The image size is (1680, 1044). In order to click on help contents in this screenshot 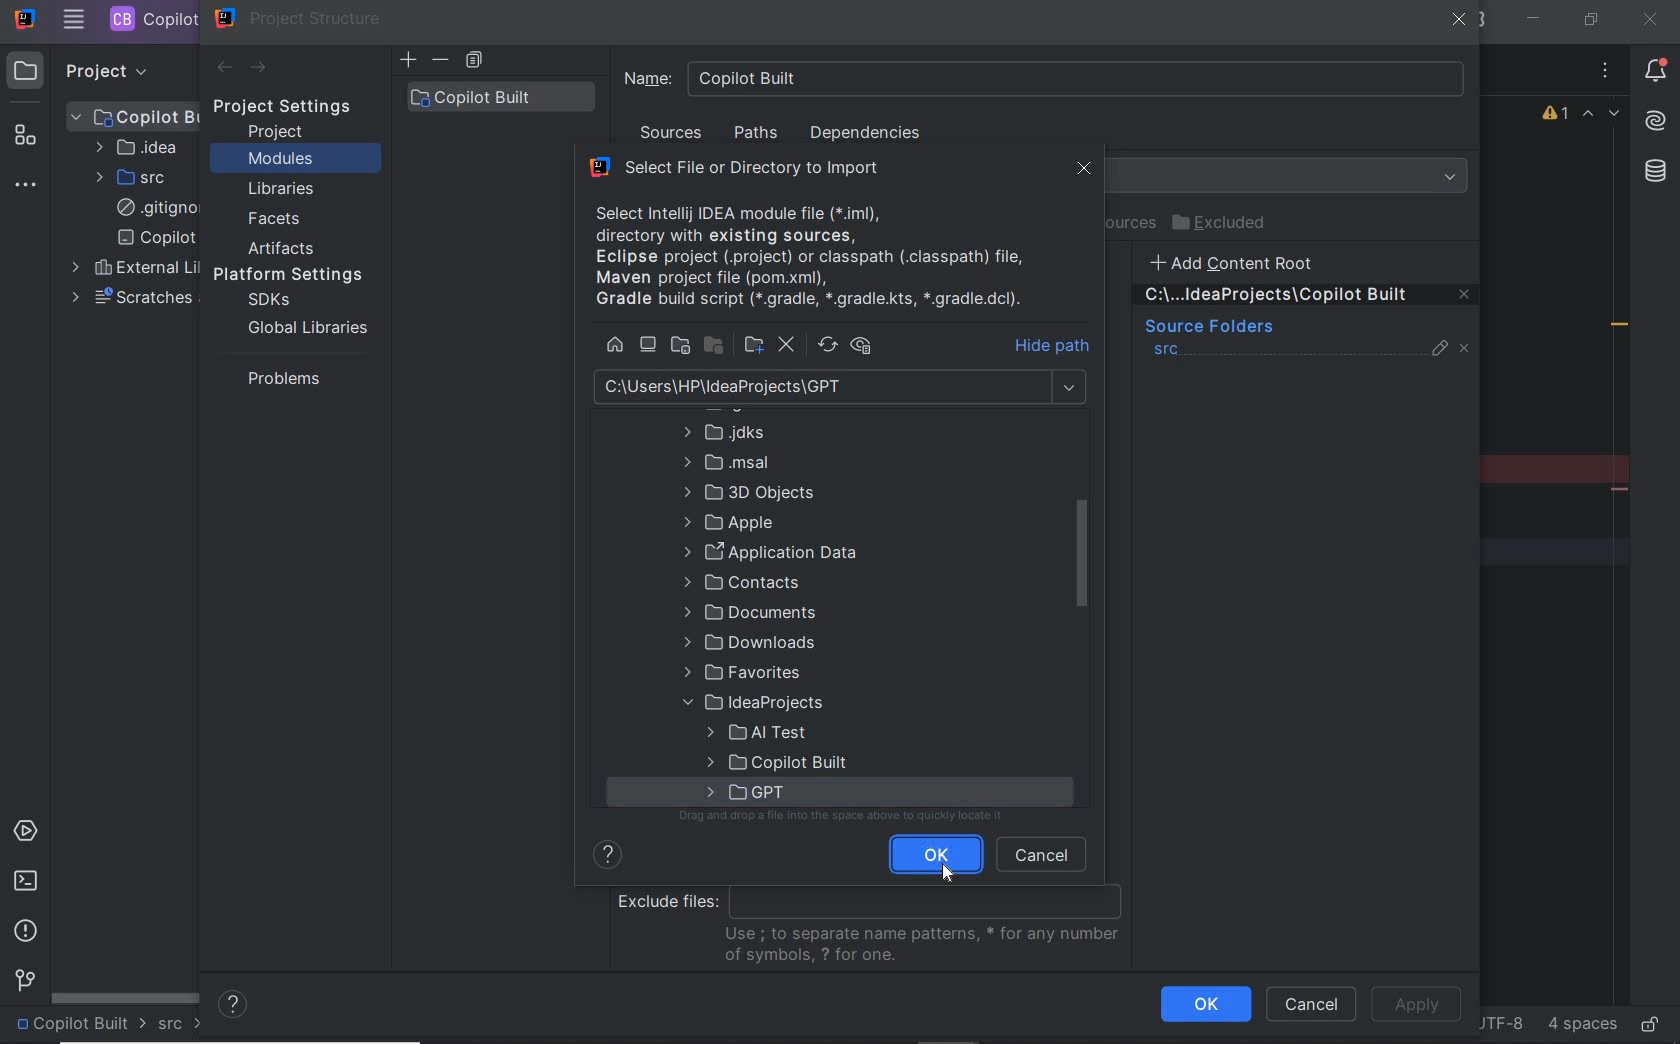, I will do `click(234, 1006)`.